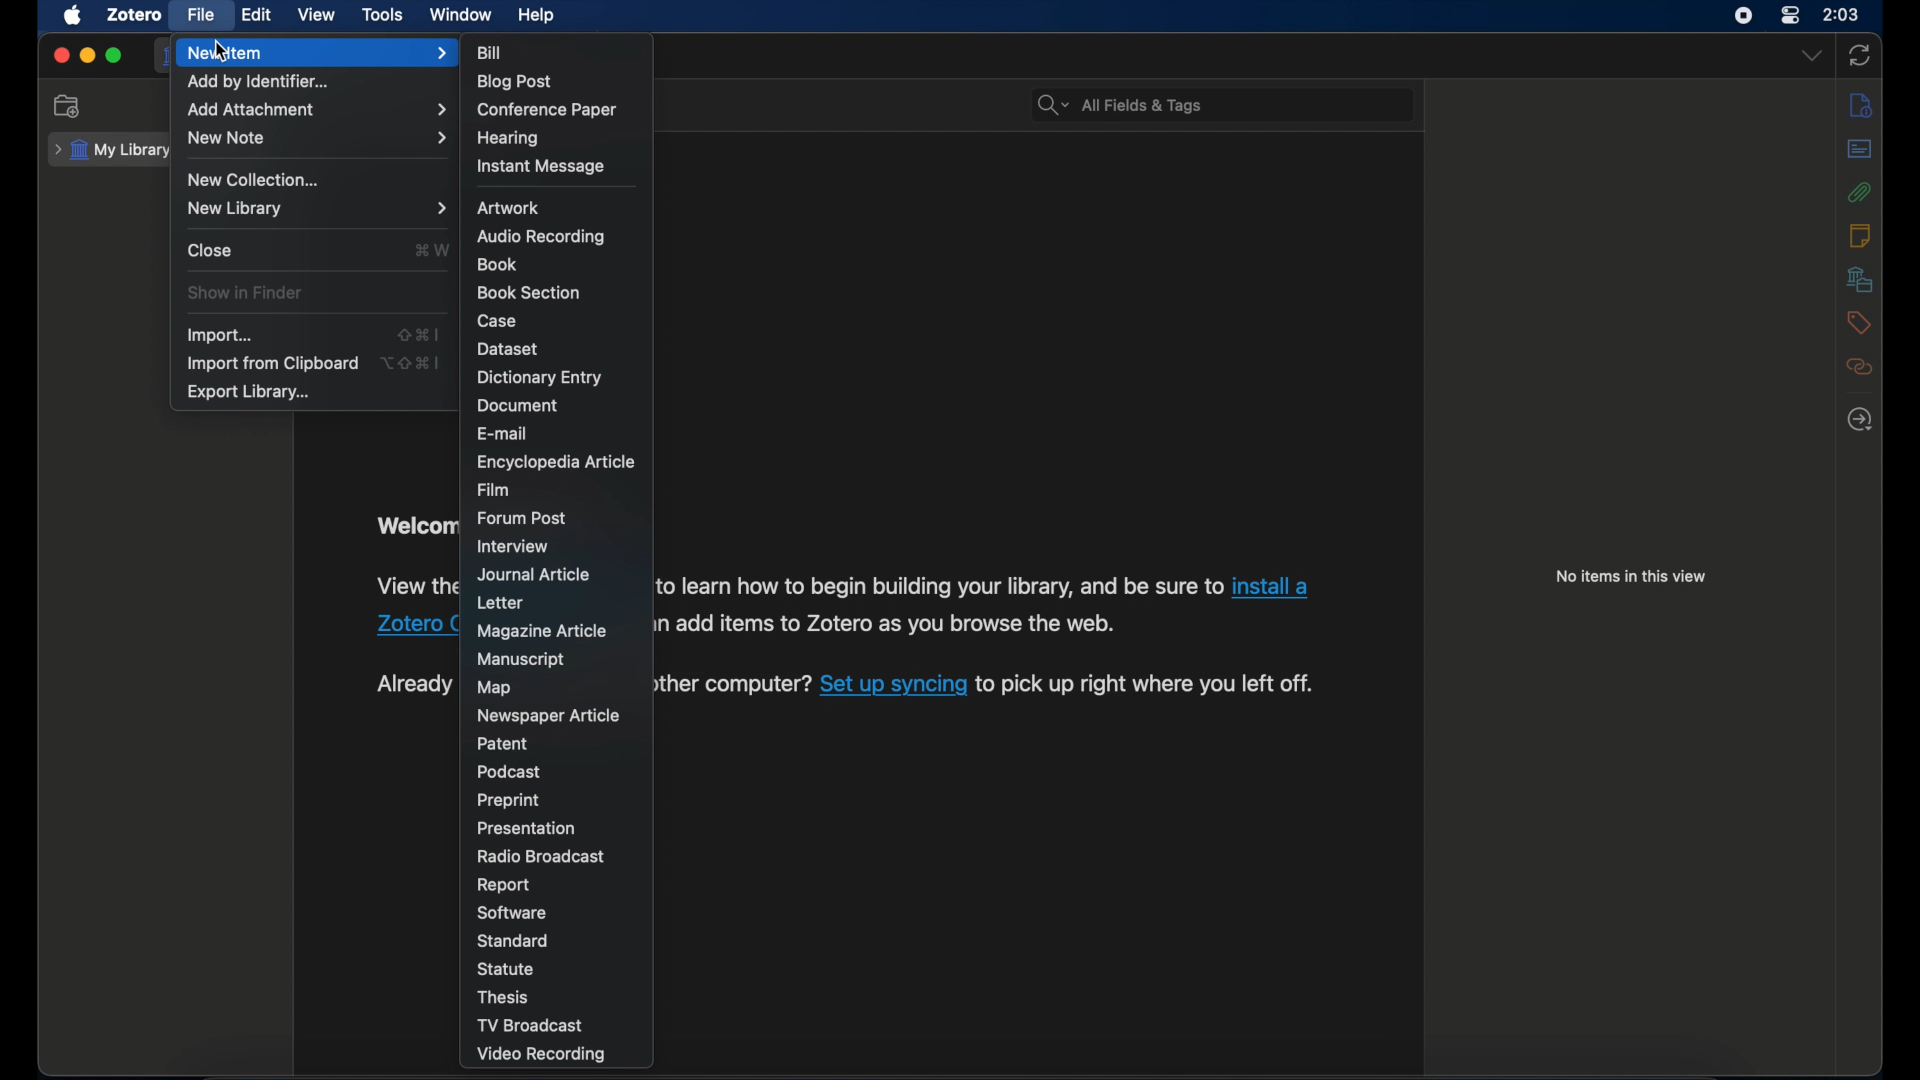 This screenshot has width=1920, height=1080. I want to click on apple, so click(73, 16).